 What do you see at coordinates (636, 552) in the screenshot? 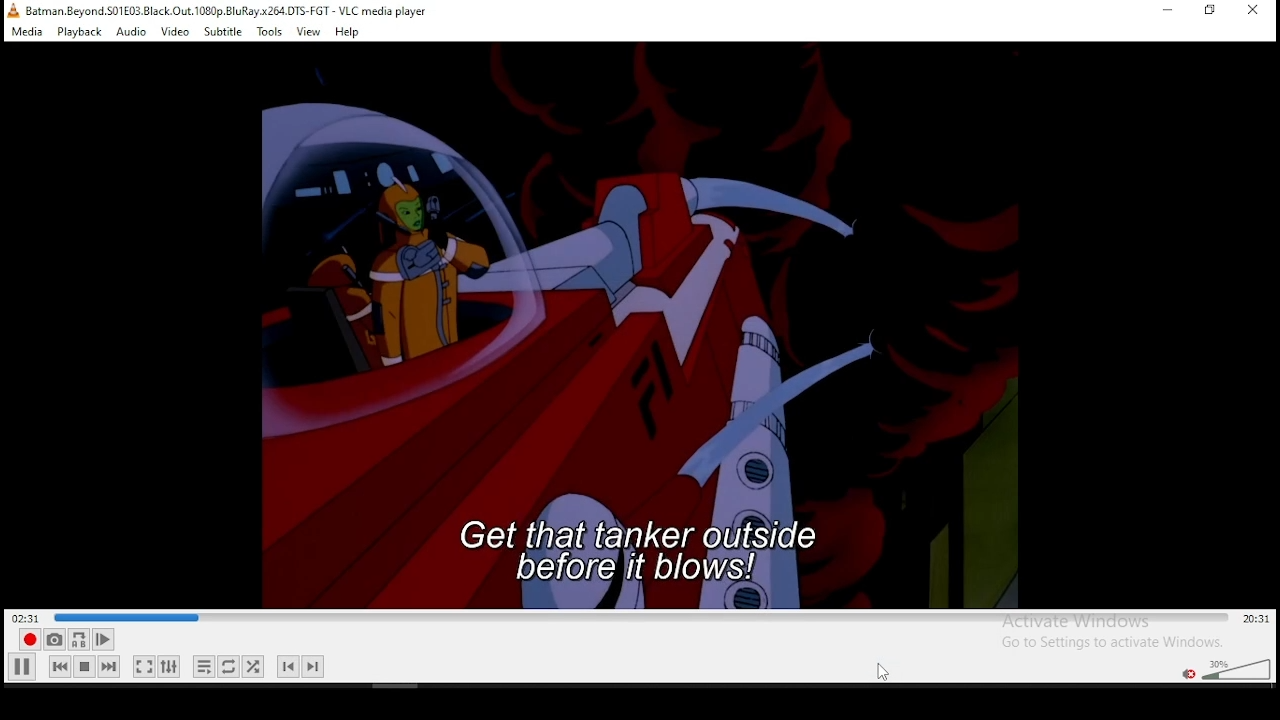
I see `subtitles size increased` at bounding box center [636, 552].